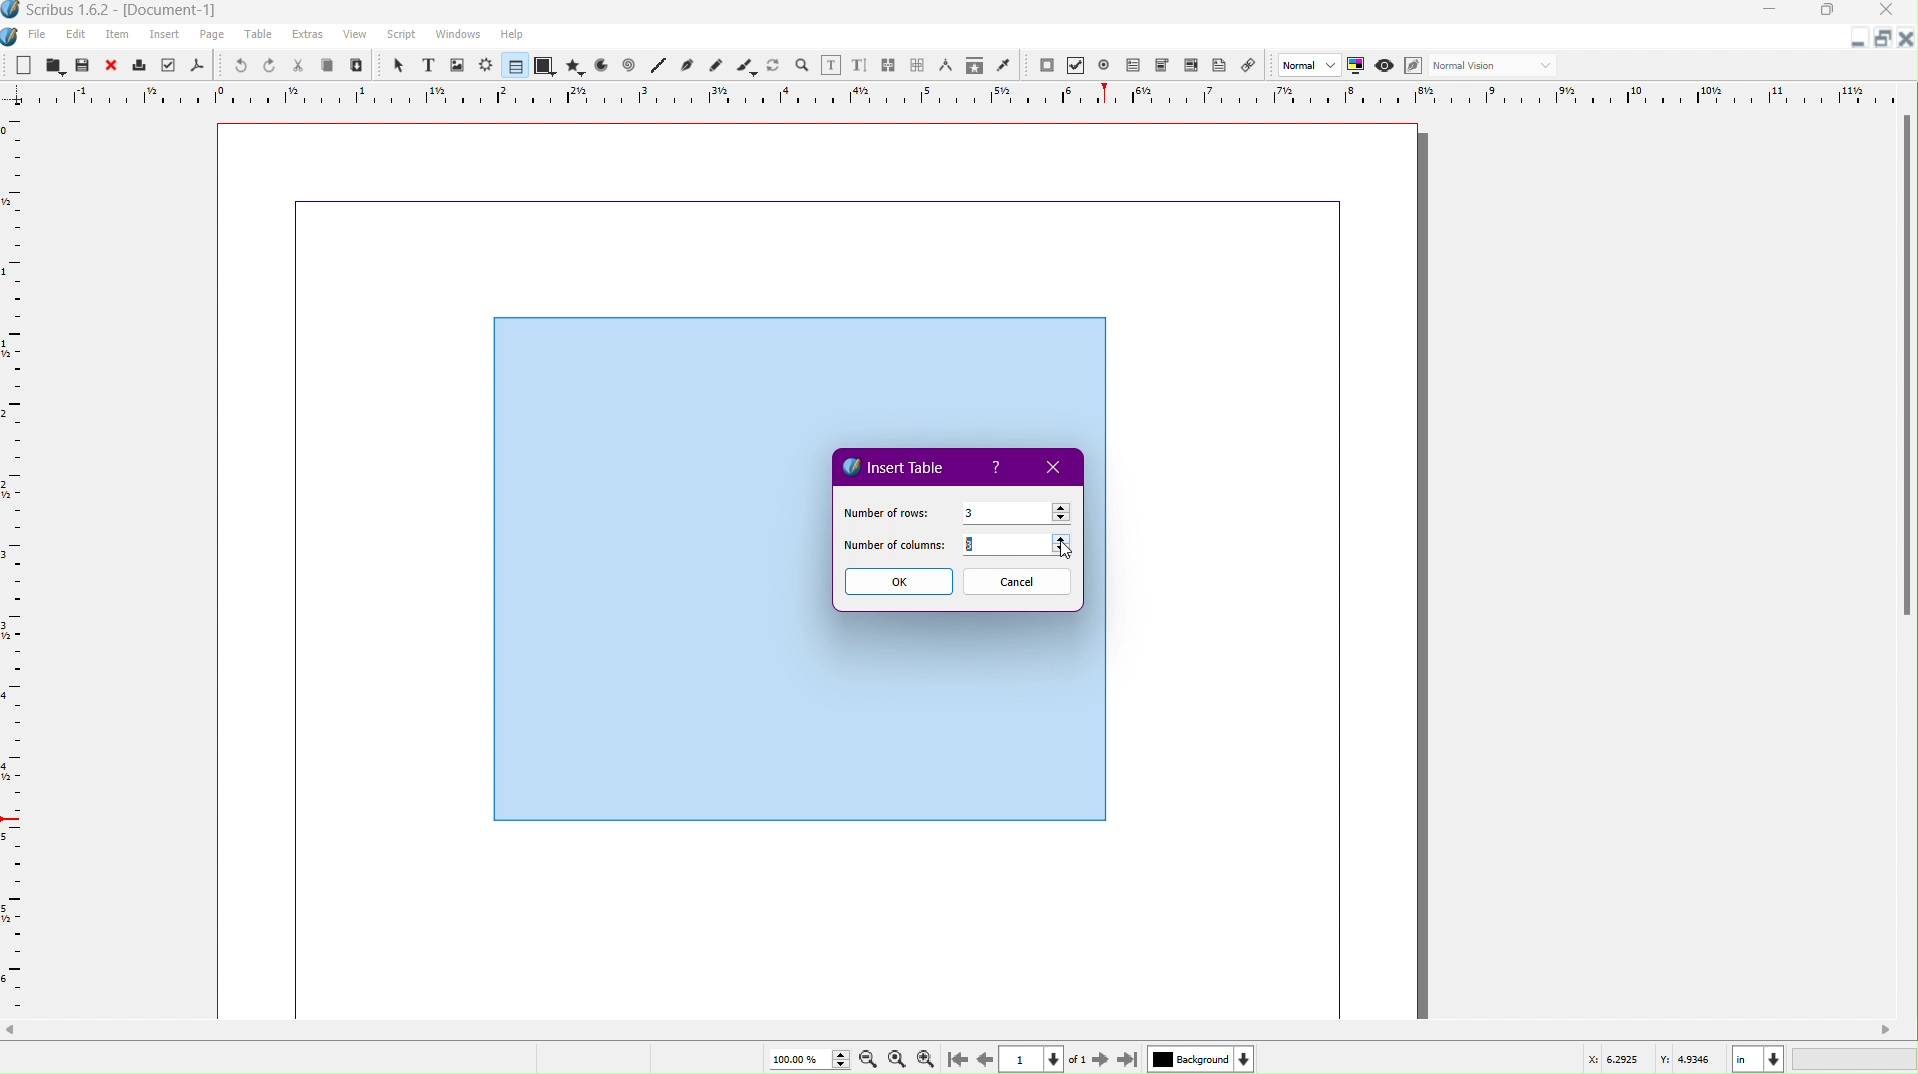 The height and width of the screenshot is (1074, 1918). I want to click on Number of Columns, so click(896, 547).